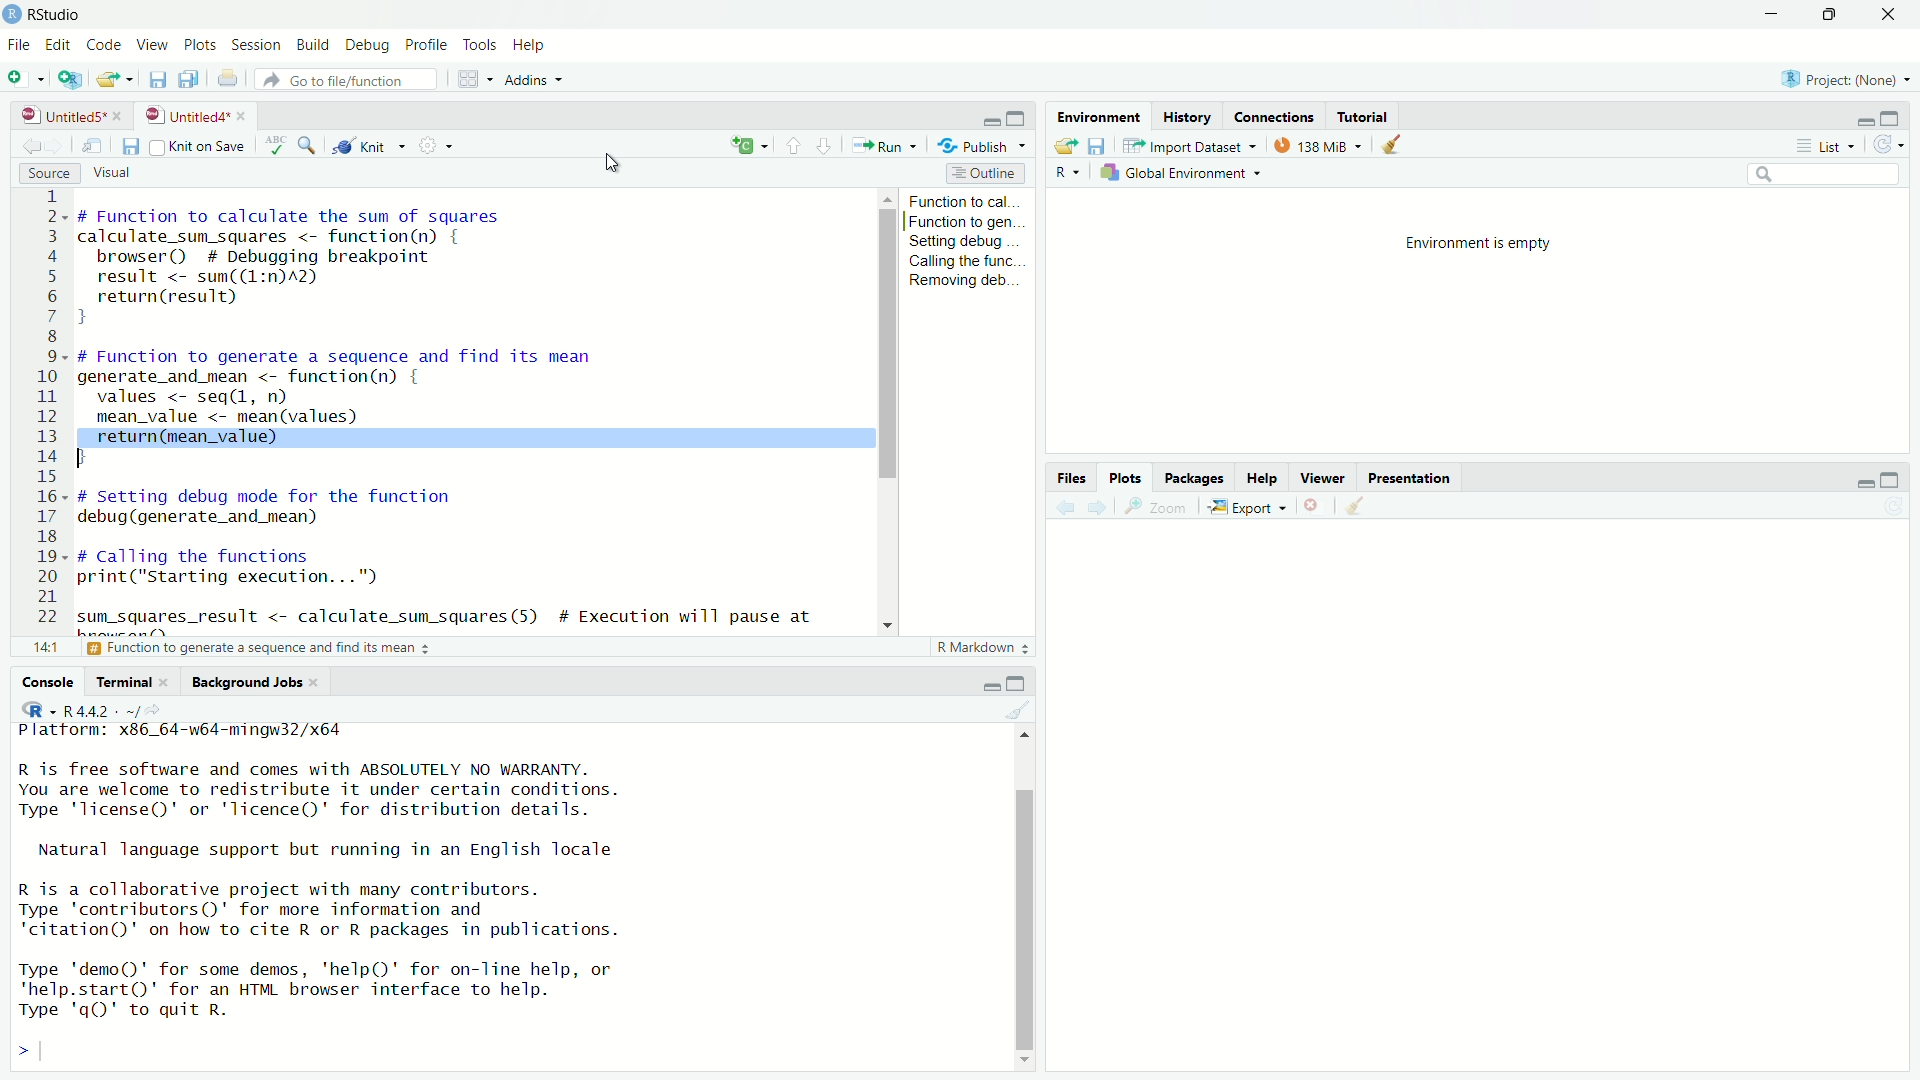 This screenshot has height=1080, width=1920. I want to click on 1:1, so click(34, 648).